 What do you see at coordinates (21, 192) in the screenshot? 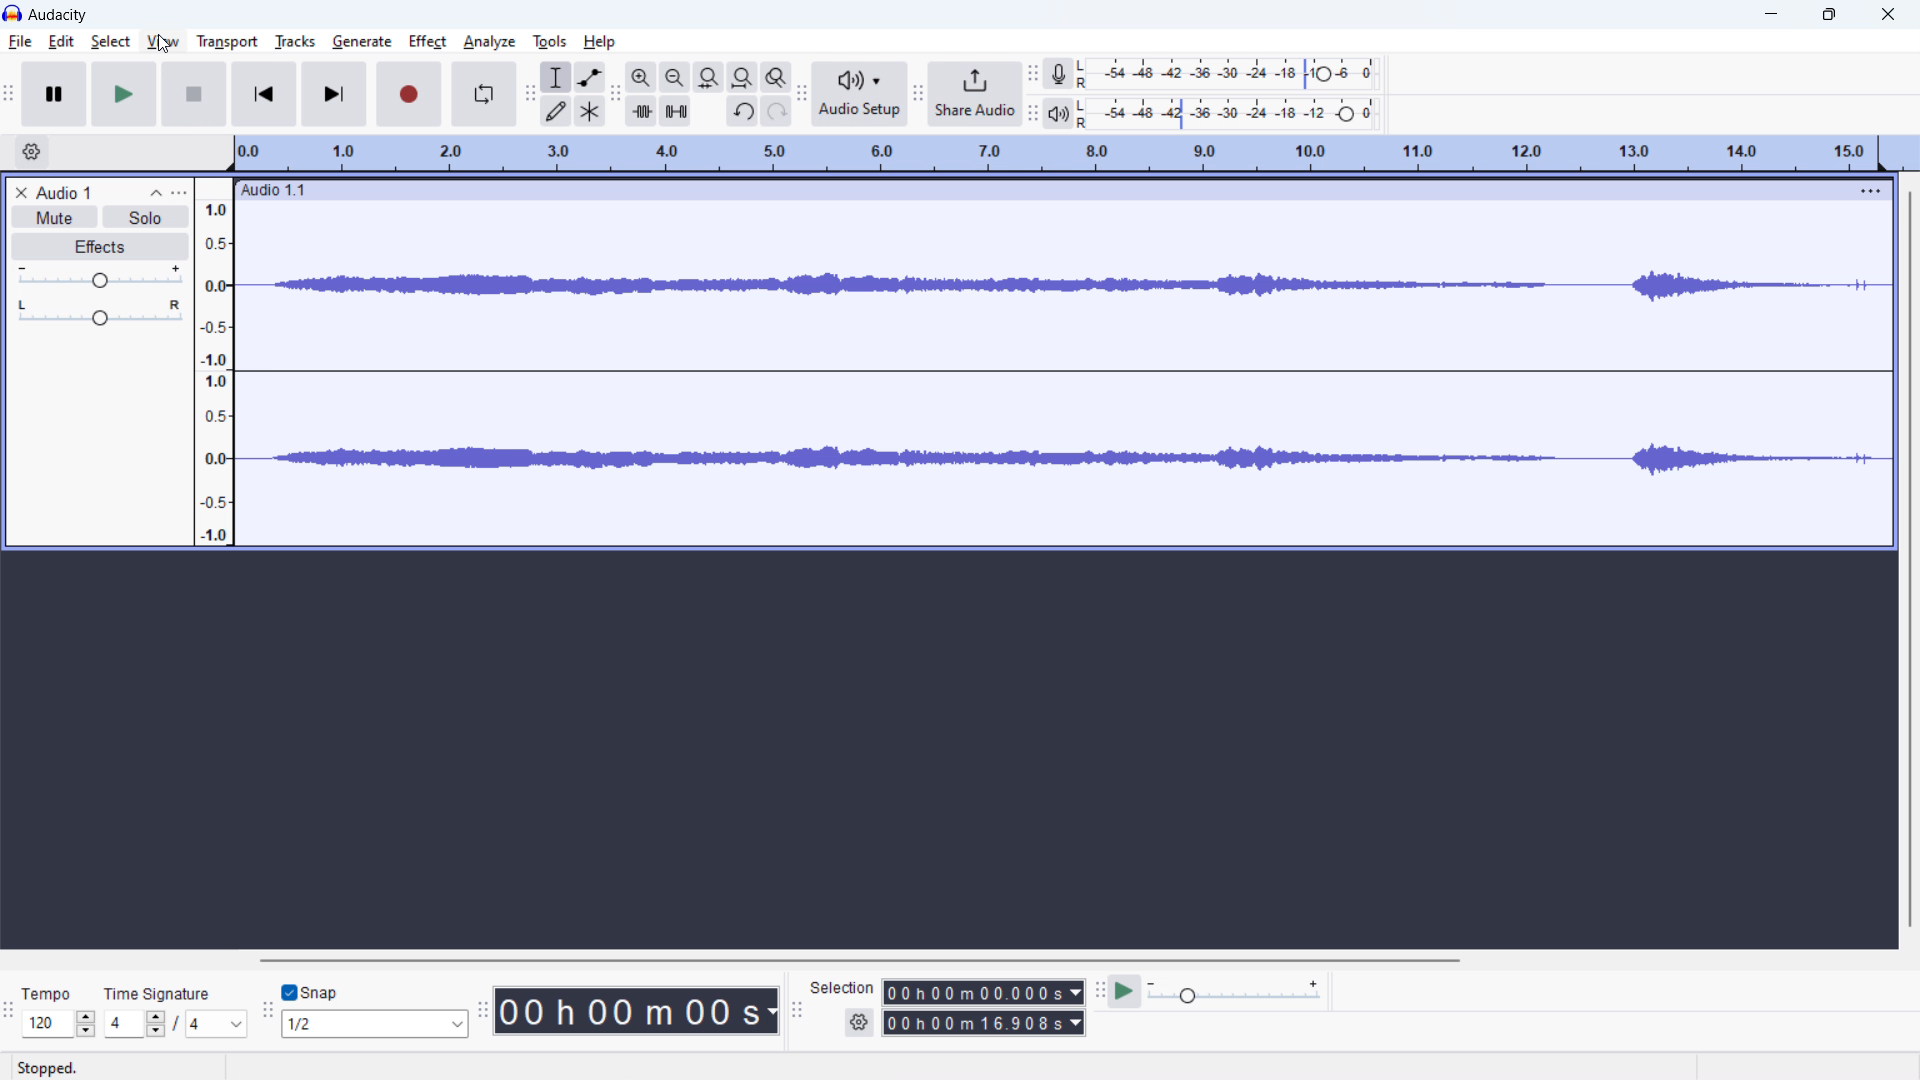
I see `delete` at bounding box center [21, 192].